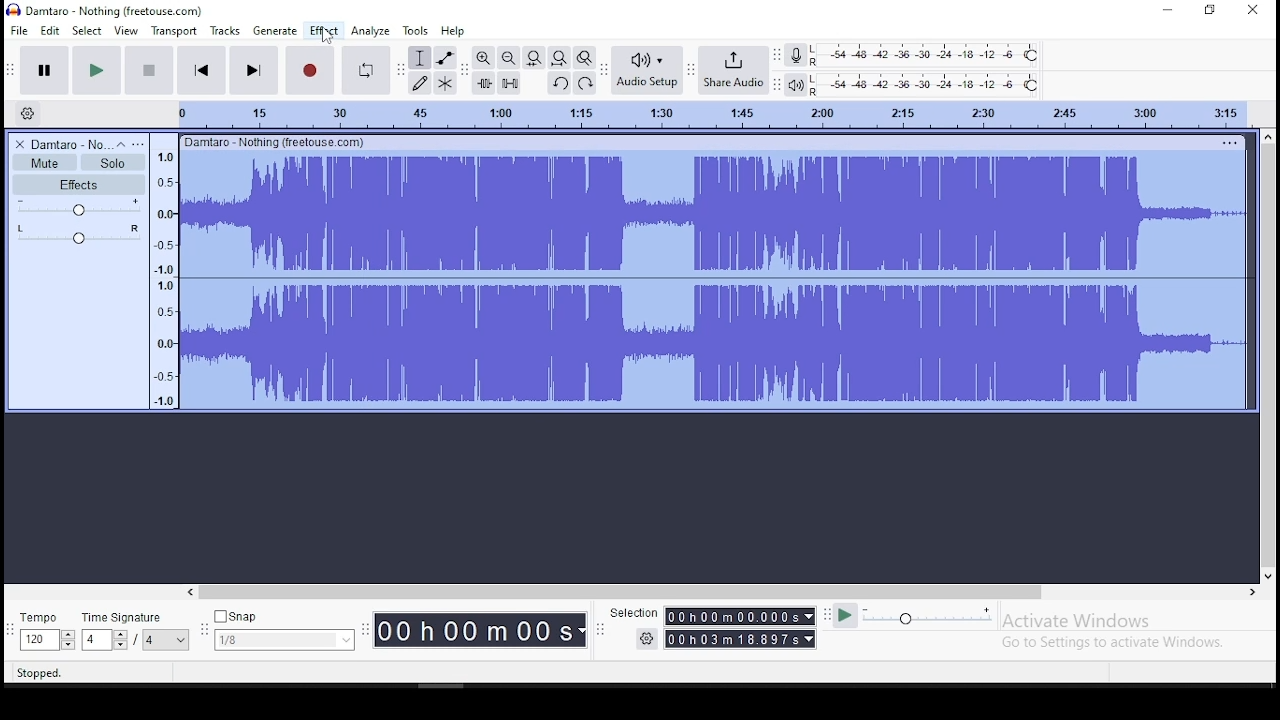  What do you see at coordinates (270, 640) in the screenshot?
I see `1/8` at bounding box center [270, 640].